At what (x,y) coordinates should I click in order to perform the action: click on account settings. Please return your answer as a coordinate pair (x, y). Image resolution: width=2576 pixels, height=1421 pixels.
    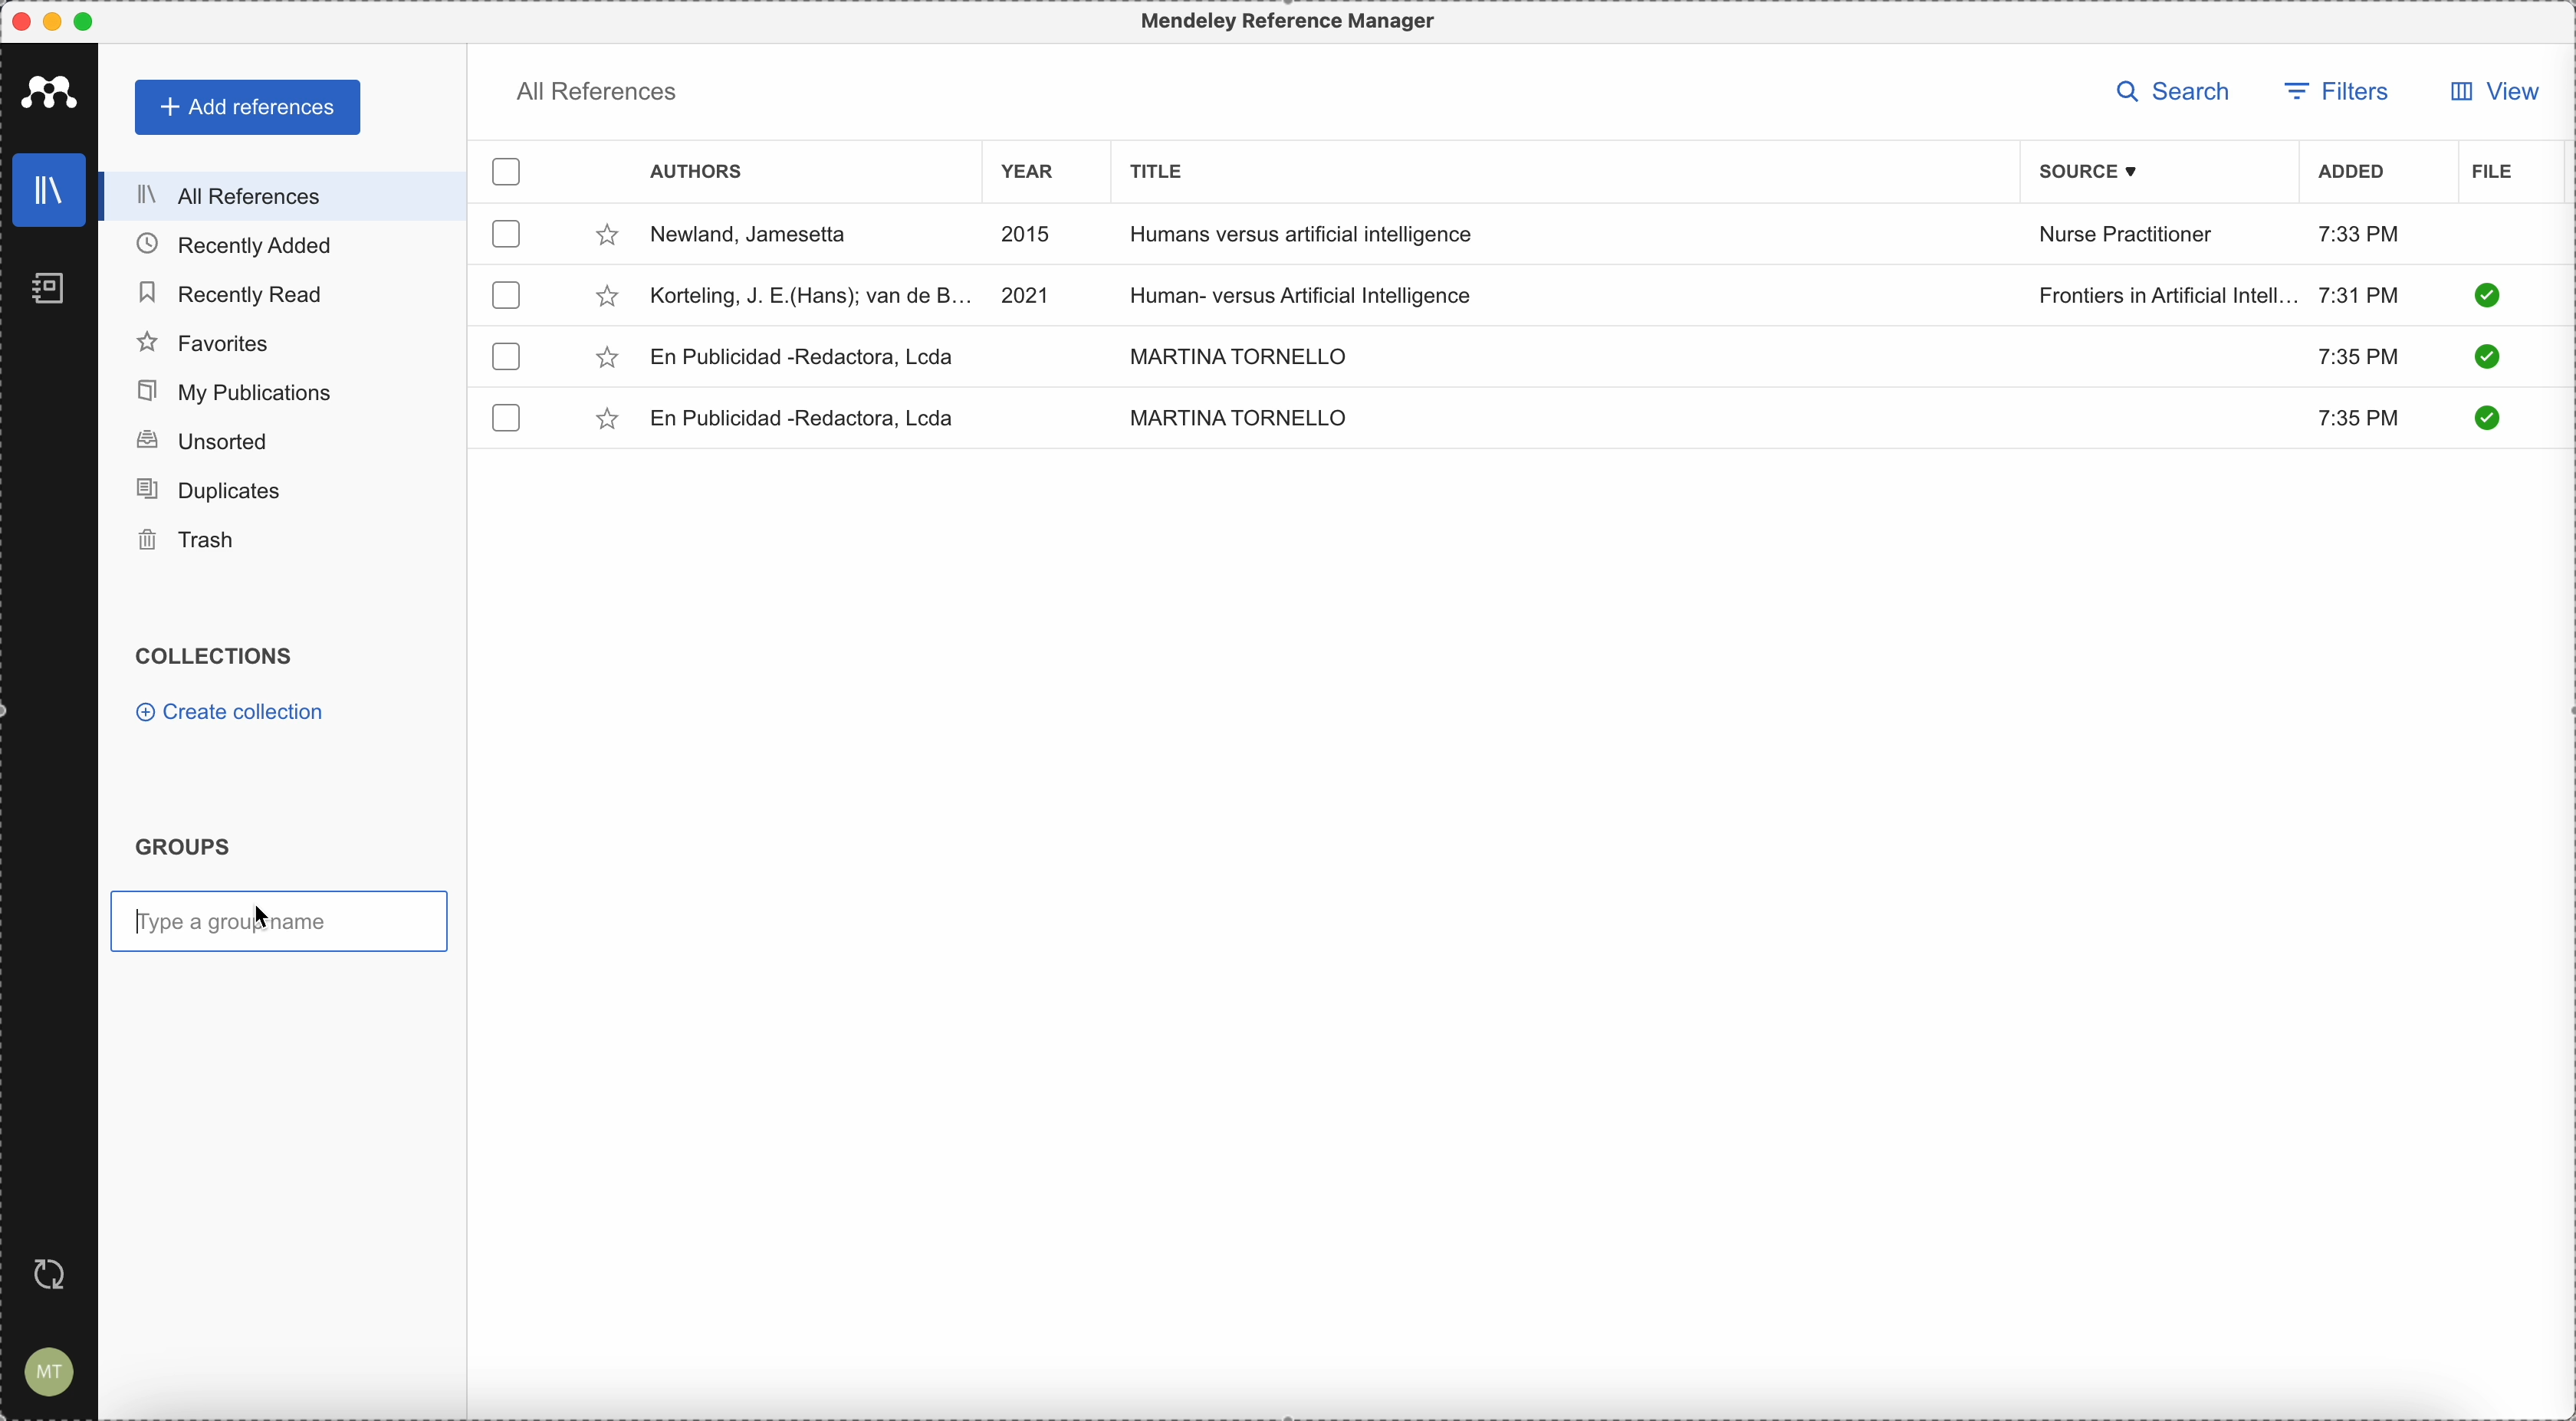
    Looking at the image, I should click on (45, 1373).